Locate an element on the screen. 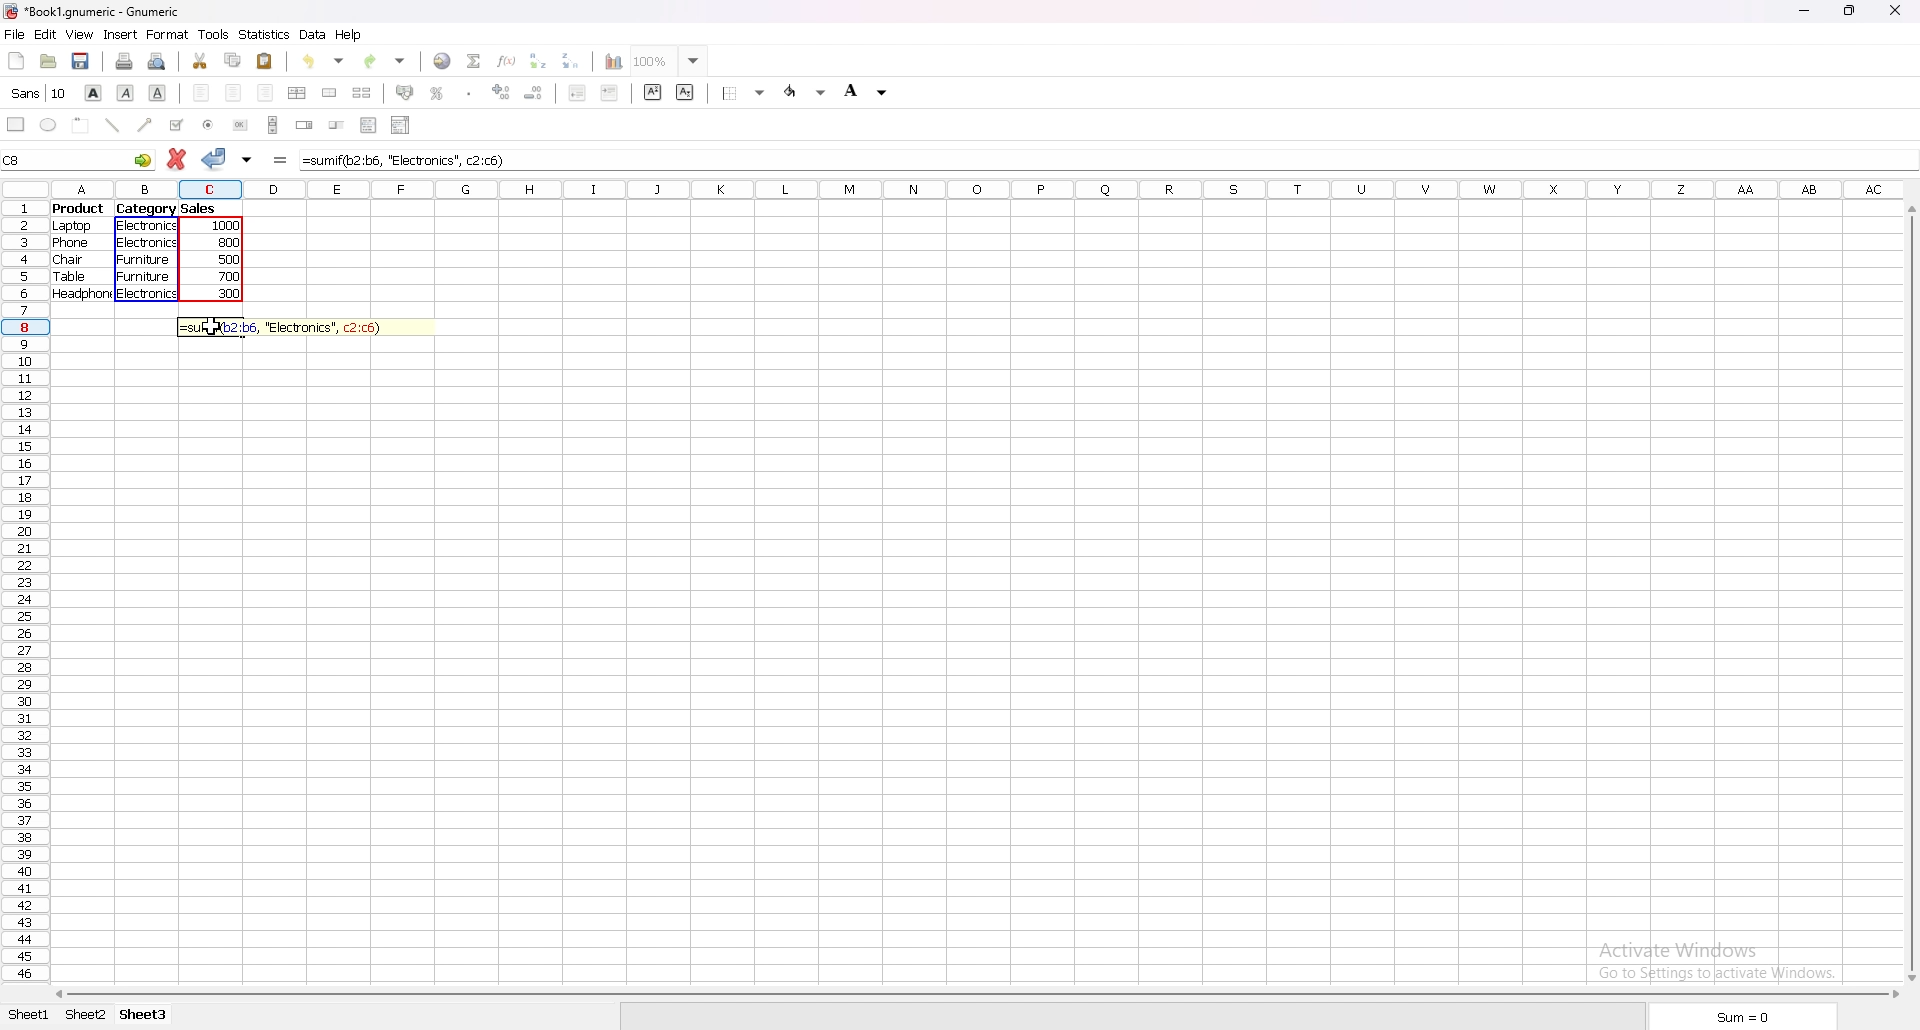  tools is located at coordinates (214, 34).